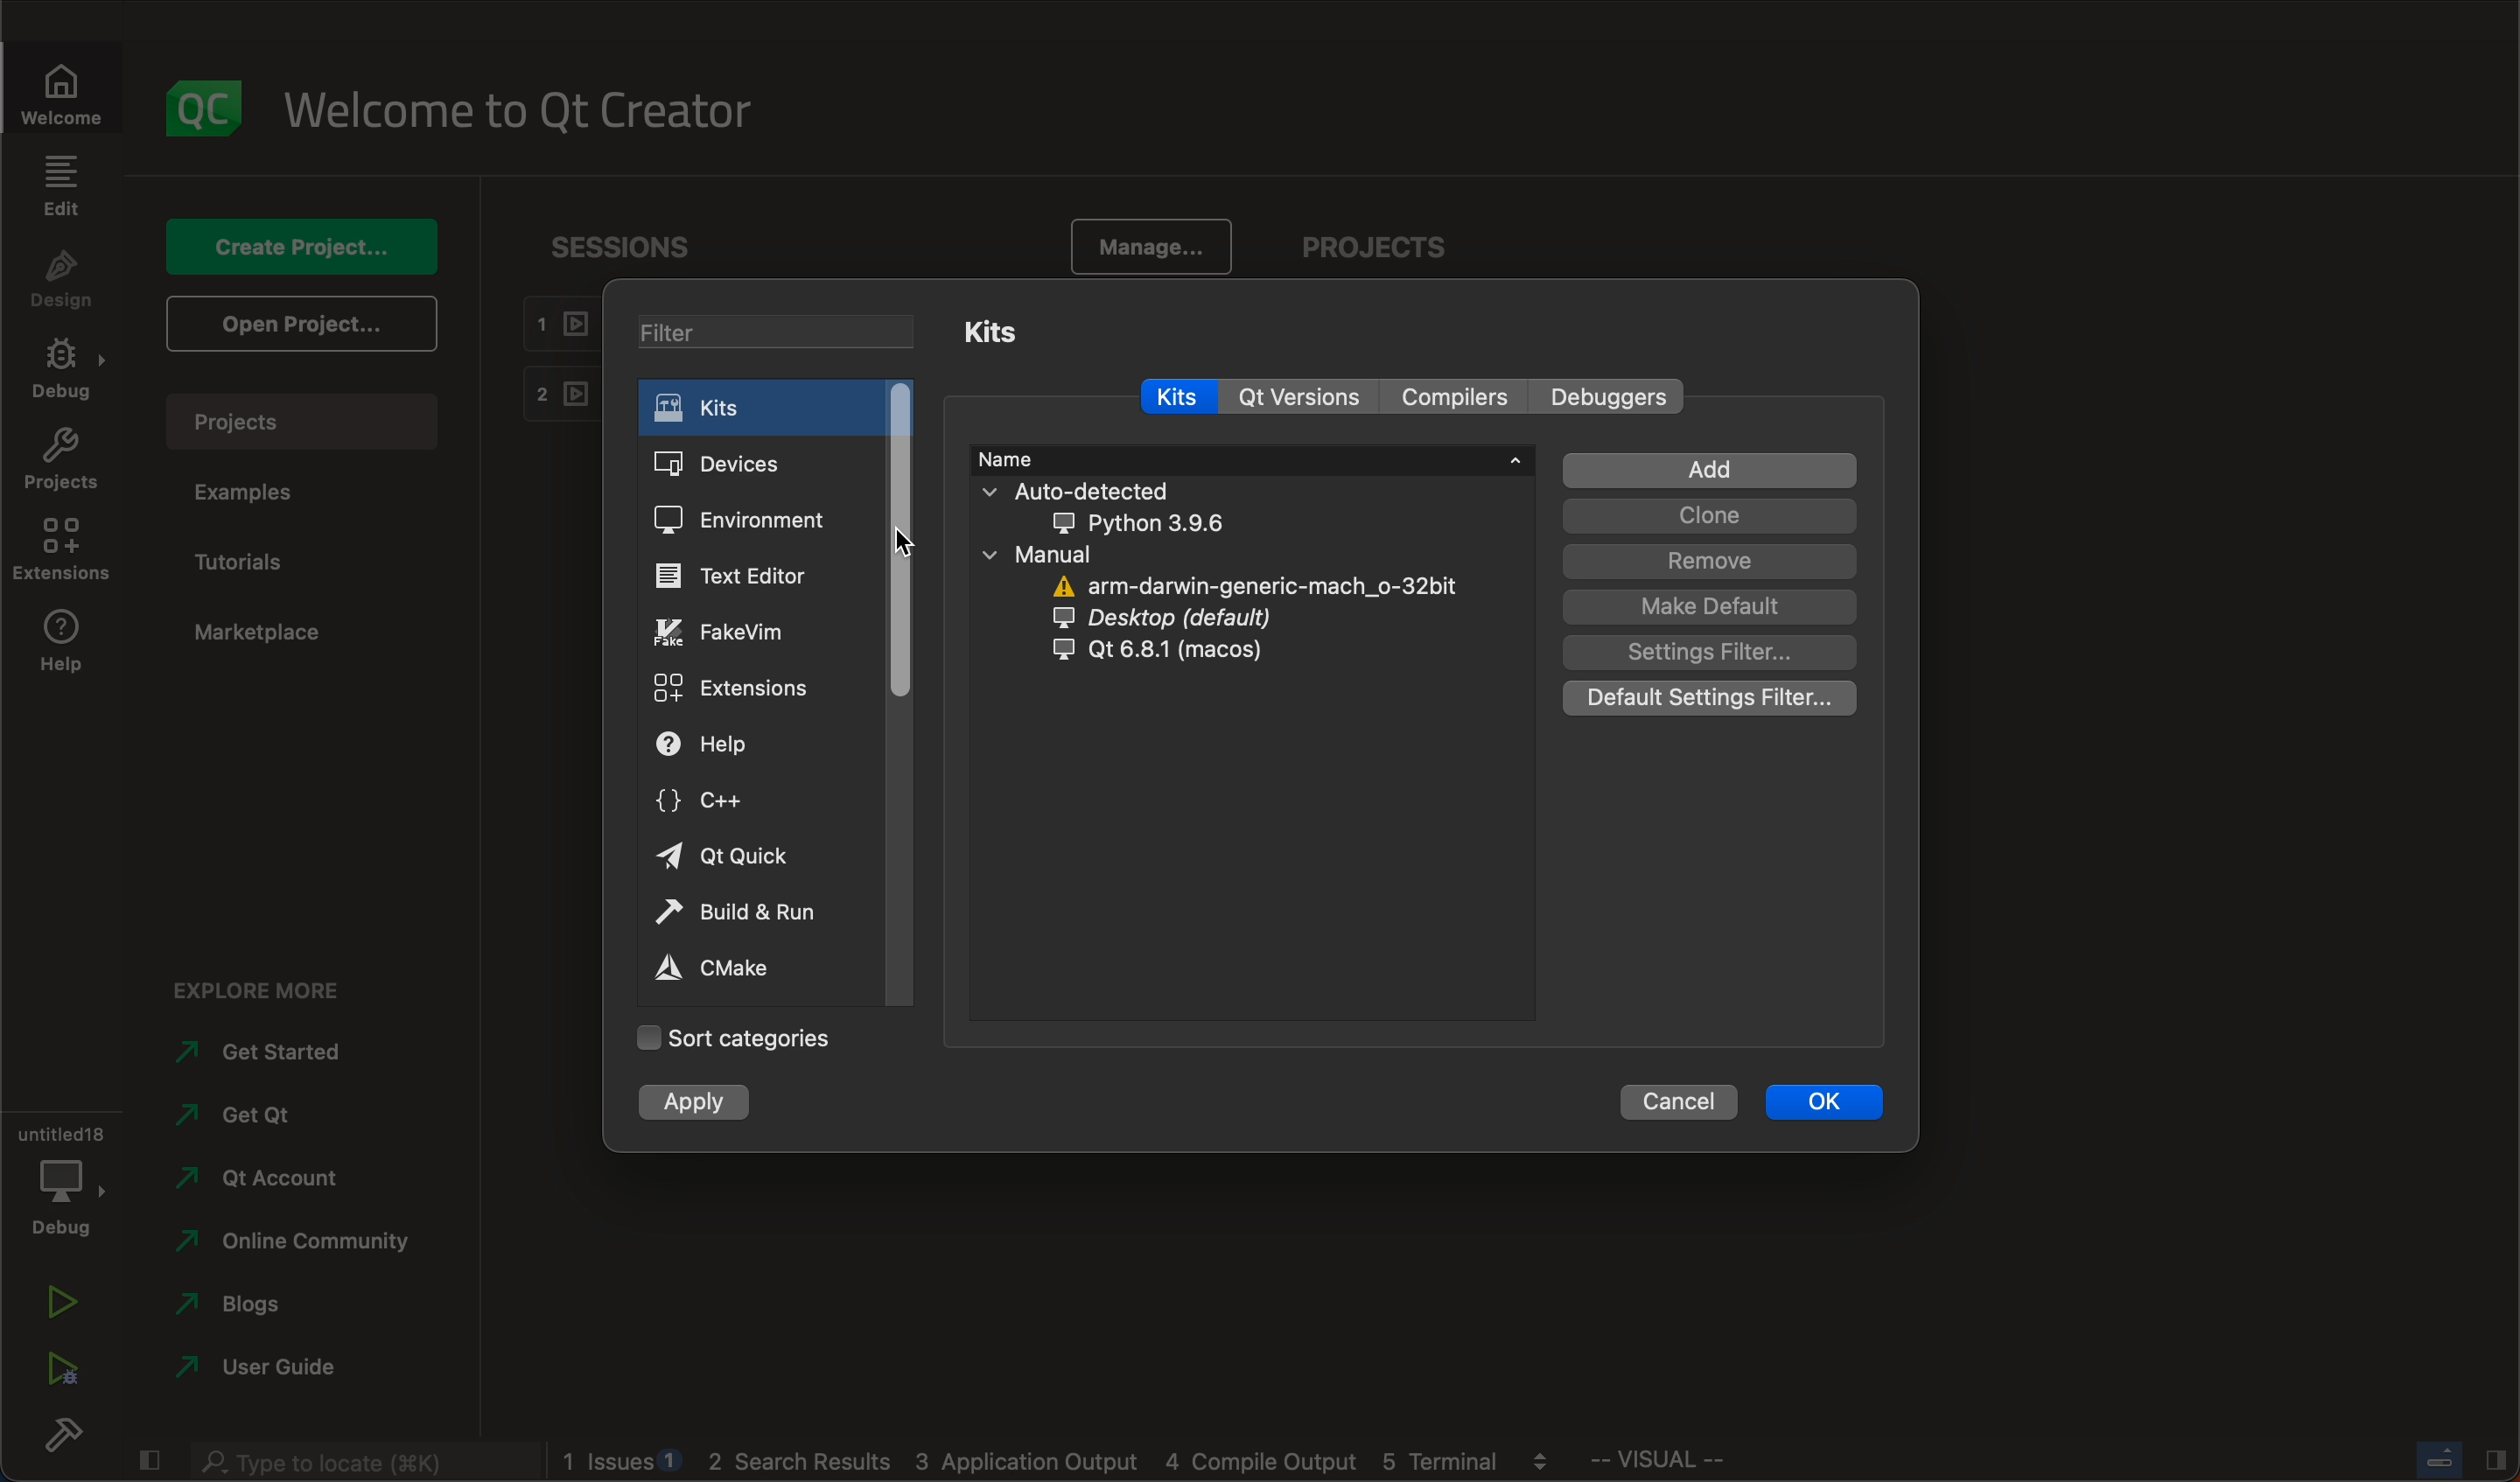 The height and width of the screenshot is (1482, 2520). What do you see at coordinates (1817, 1101) in the screenshot?
I see `ok` at bounding box center [1817, 1101].